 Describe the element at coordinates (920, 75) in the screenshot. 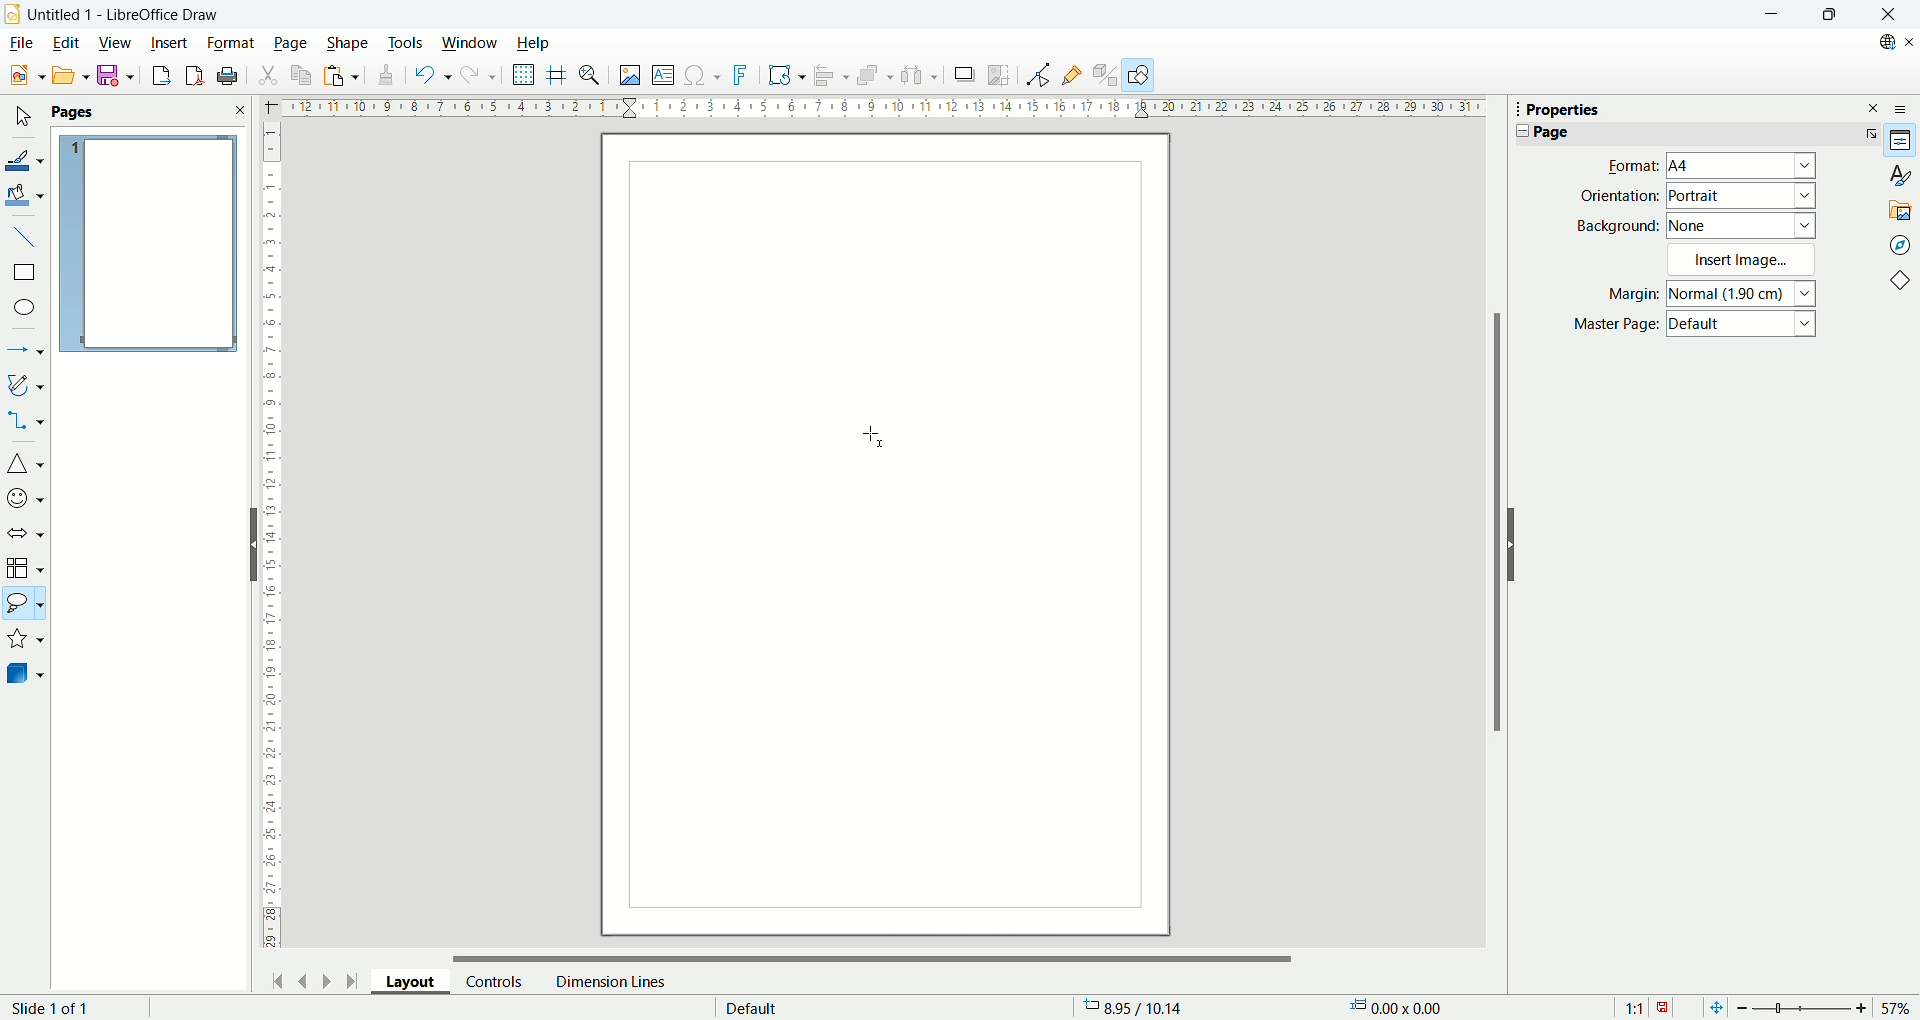

I see `select atleast three objects to distribute` at that location.